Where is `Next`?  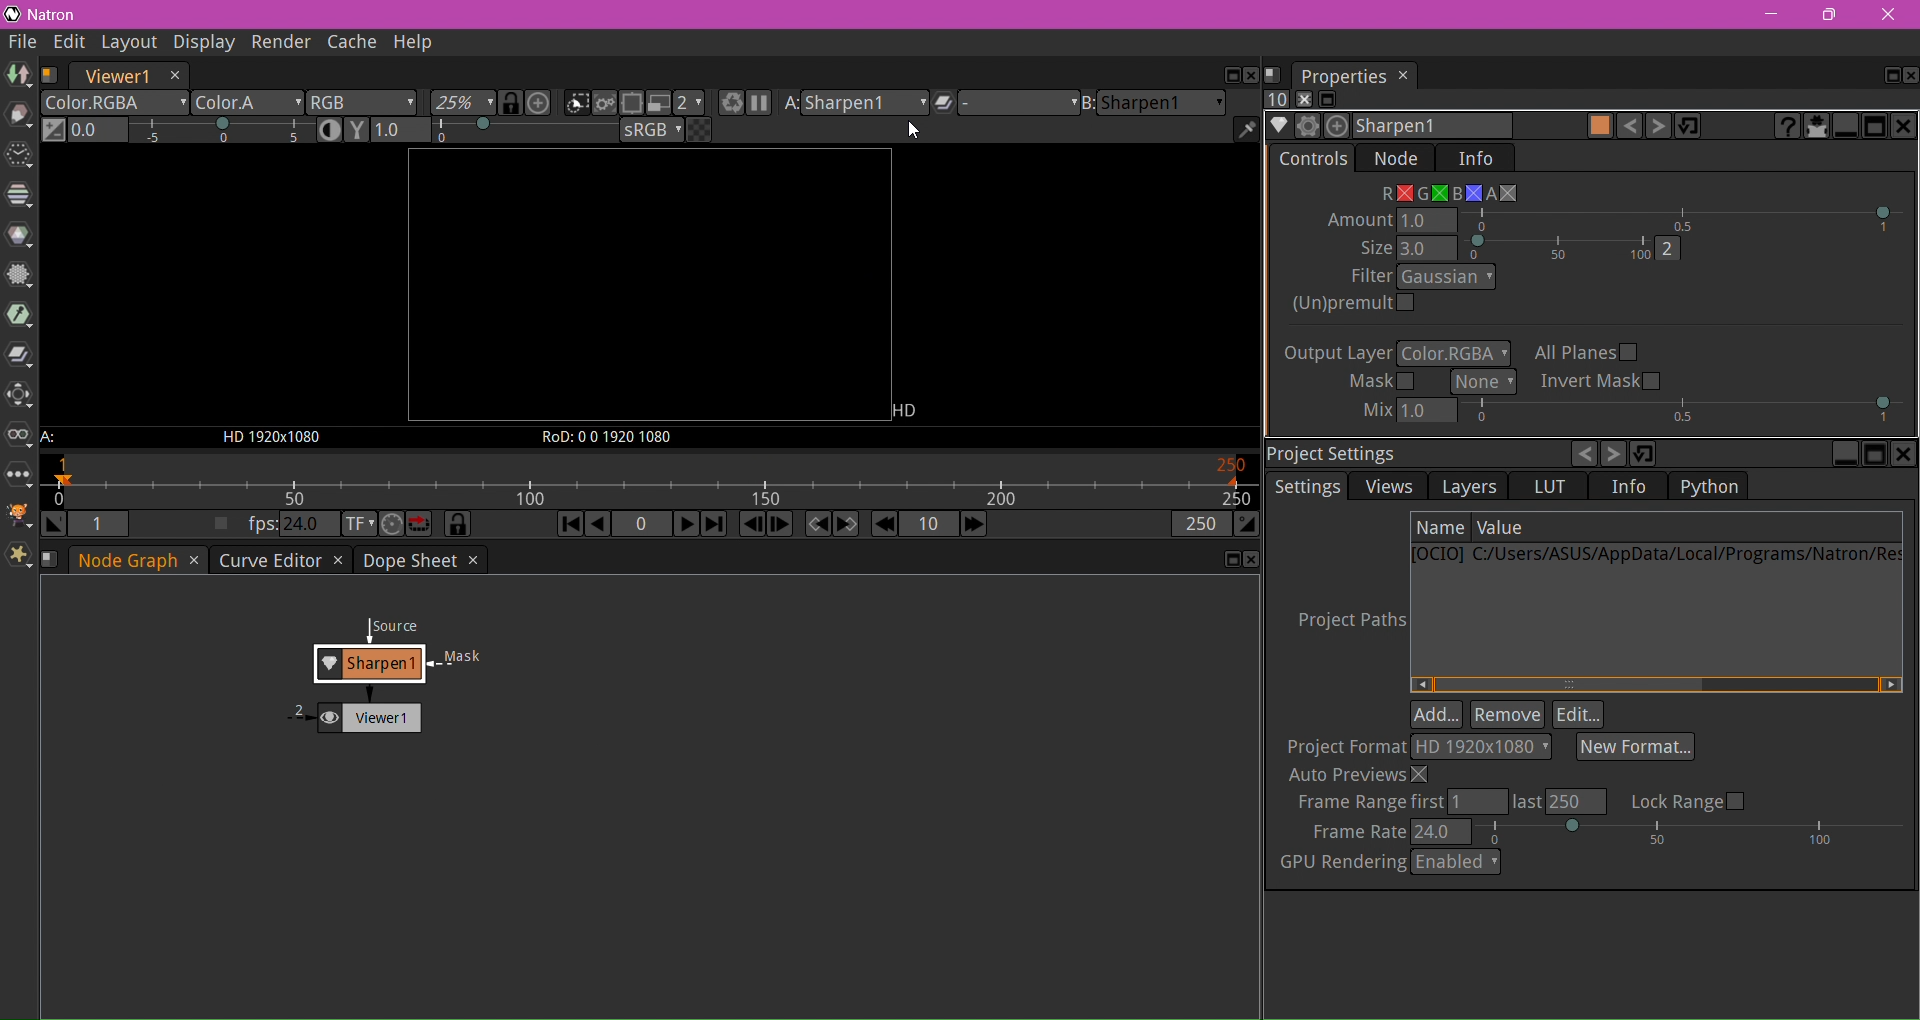
Next is located at coordinates (1615, 453).